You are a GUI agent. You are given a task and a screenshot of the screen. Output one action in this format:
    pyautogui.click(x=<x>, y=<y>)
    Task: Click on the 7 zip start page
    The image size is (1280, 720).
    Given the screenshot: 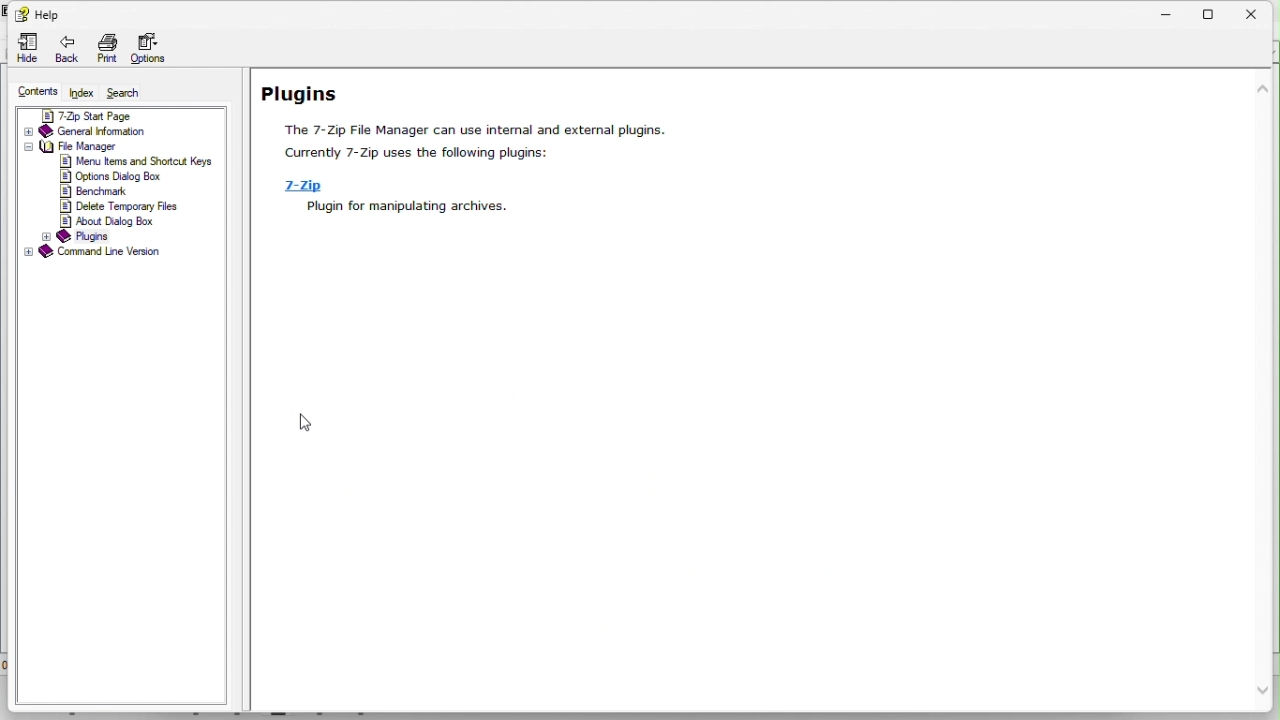 What is the action you would take?
    pyautogui.click(x=105, y=114)
    